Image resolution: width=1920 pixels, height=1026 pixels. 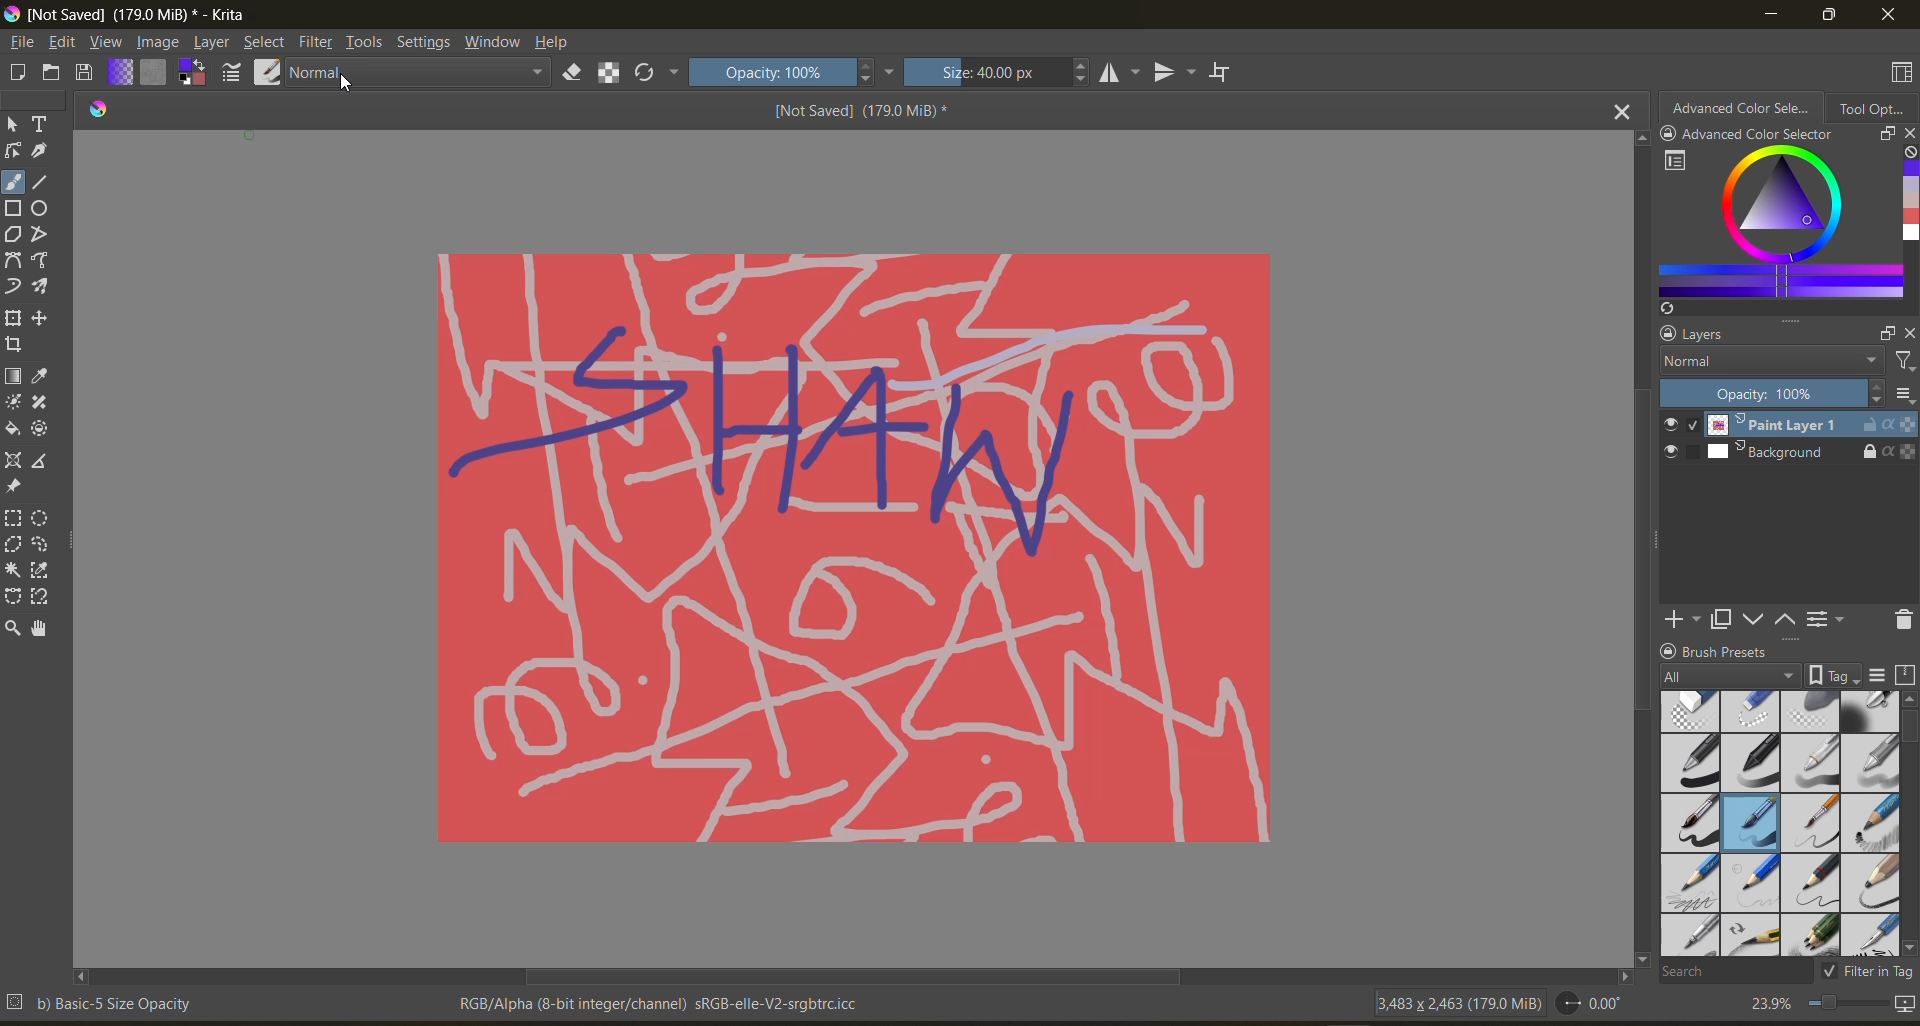 What do you see at coordinates (1901, 73) in the screenshot?
I see `choose workspace` at bounding box center [1901, 73].